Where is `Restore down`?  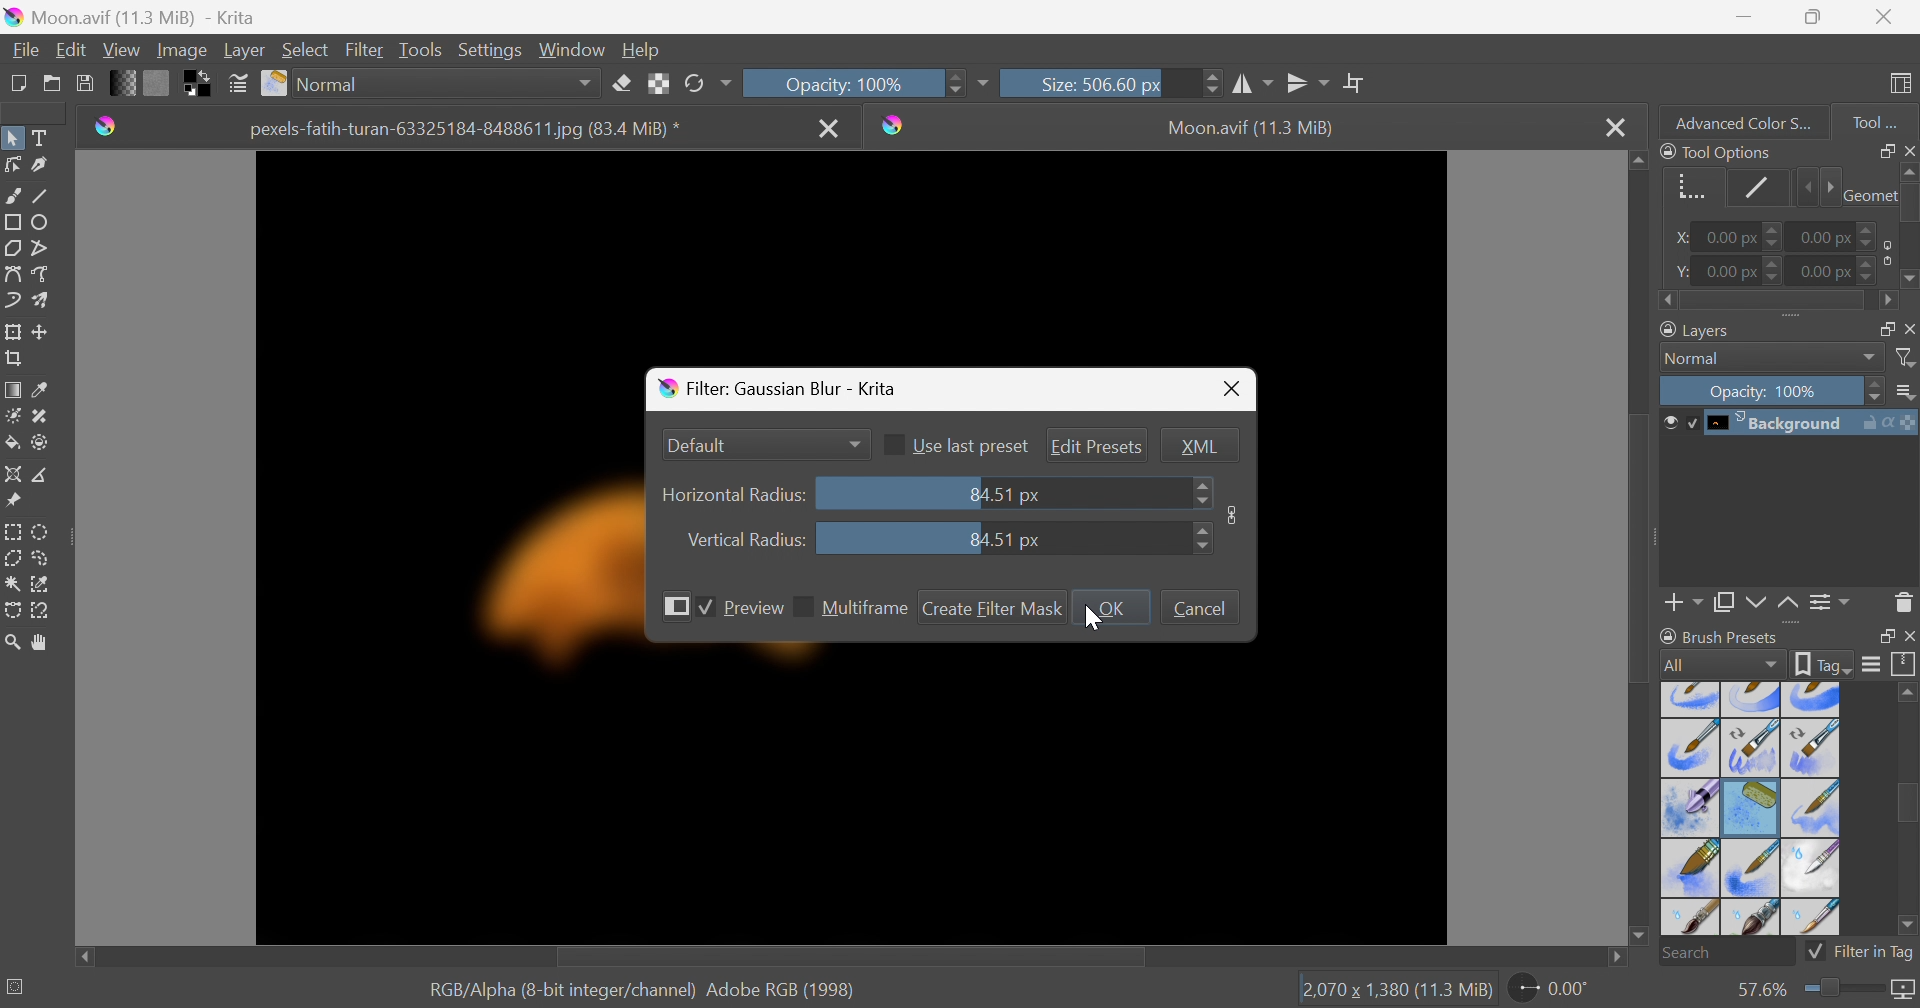 Restore down is located at coordinates (1879, 635).